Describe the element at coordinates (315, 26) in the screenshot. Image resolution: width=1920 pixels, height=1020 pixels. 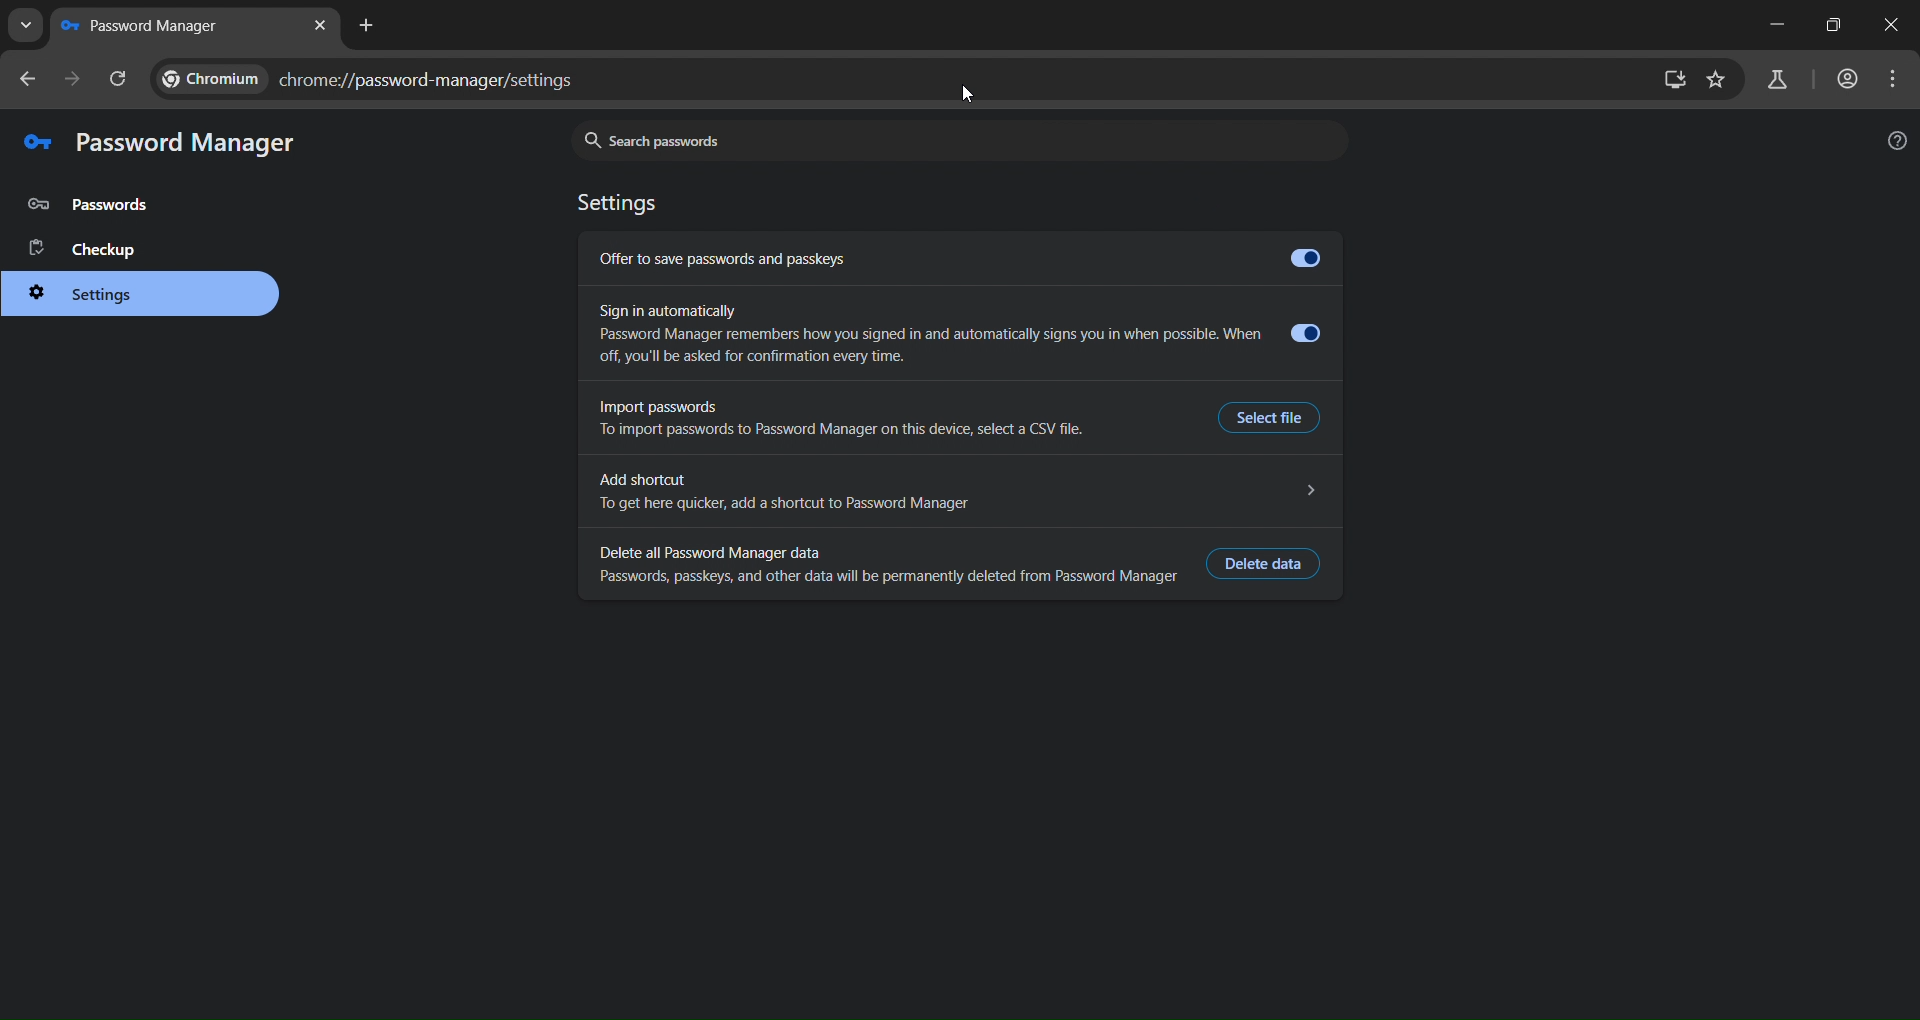
I see `close tab` at that location.